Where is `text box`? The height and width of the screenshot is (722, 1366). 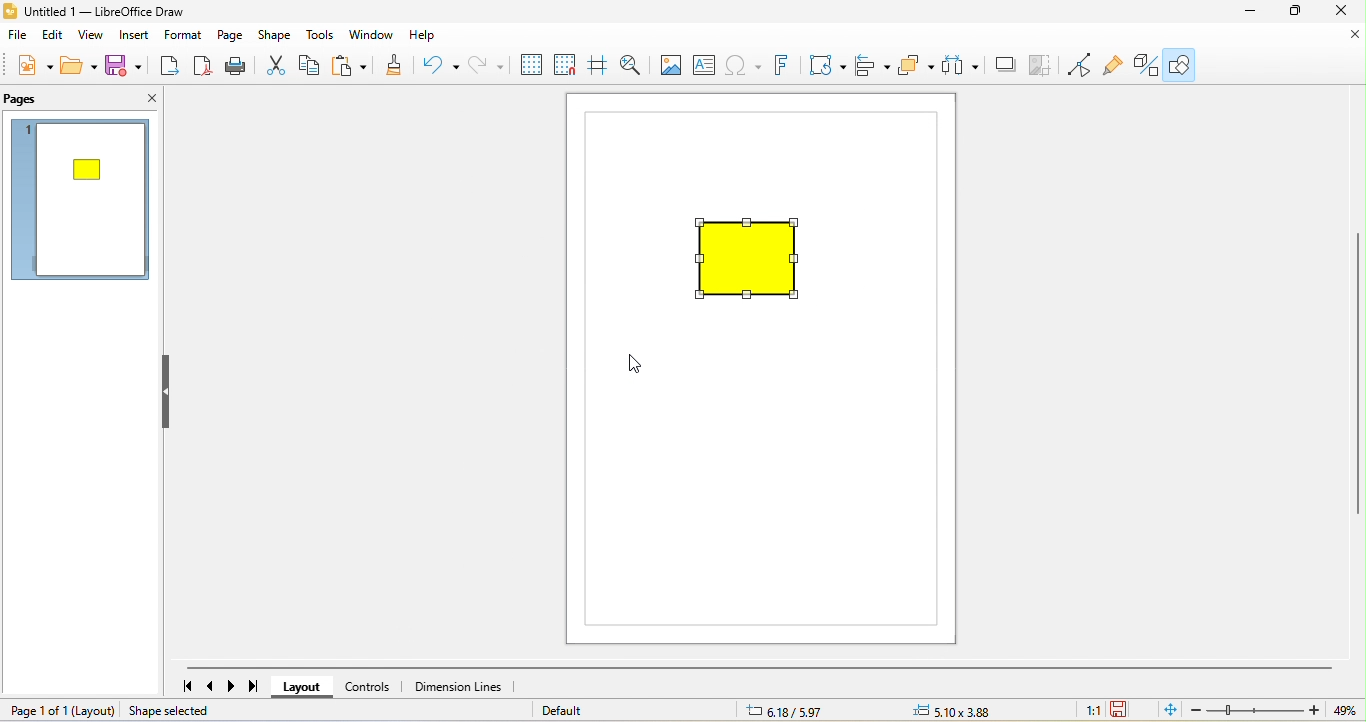 text box is located at coordinates (706, 64).